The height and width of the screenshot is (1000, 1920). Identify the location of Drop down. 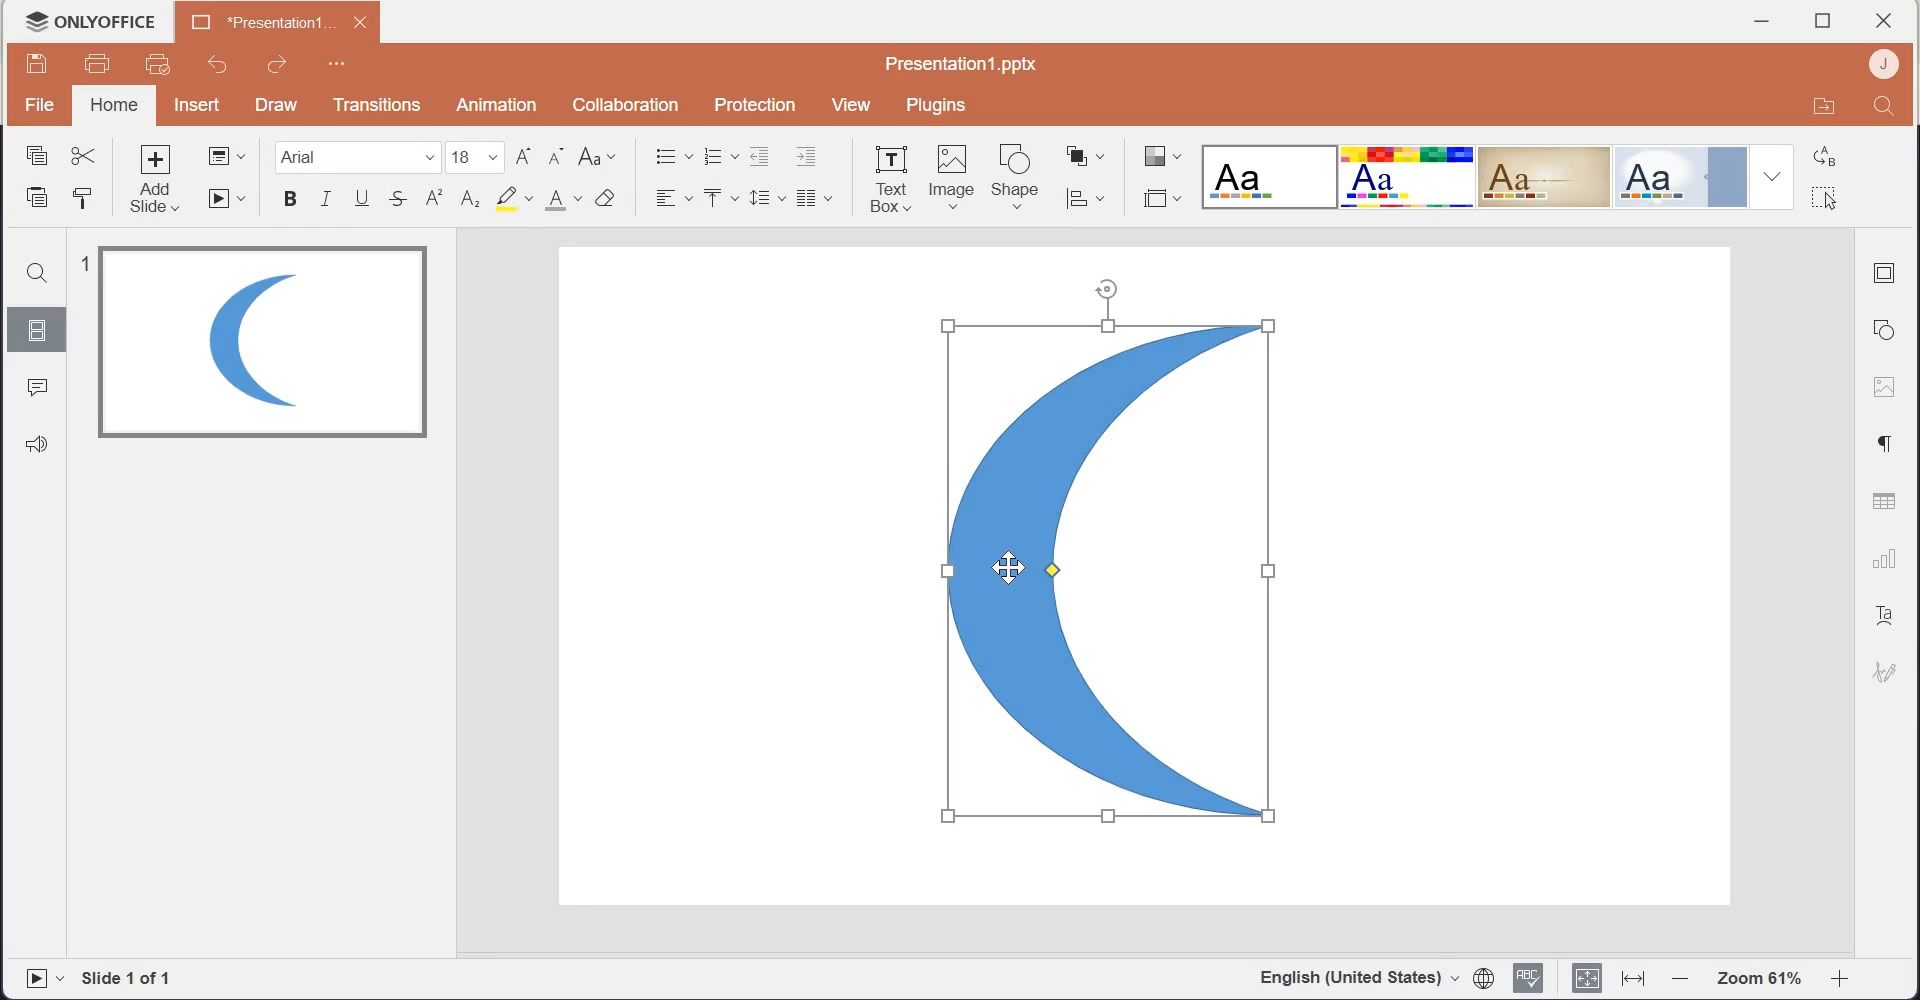
(1770, 176).